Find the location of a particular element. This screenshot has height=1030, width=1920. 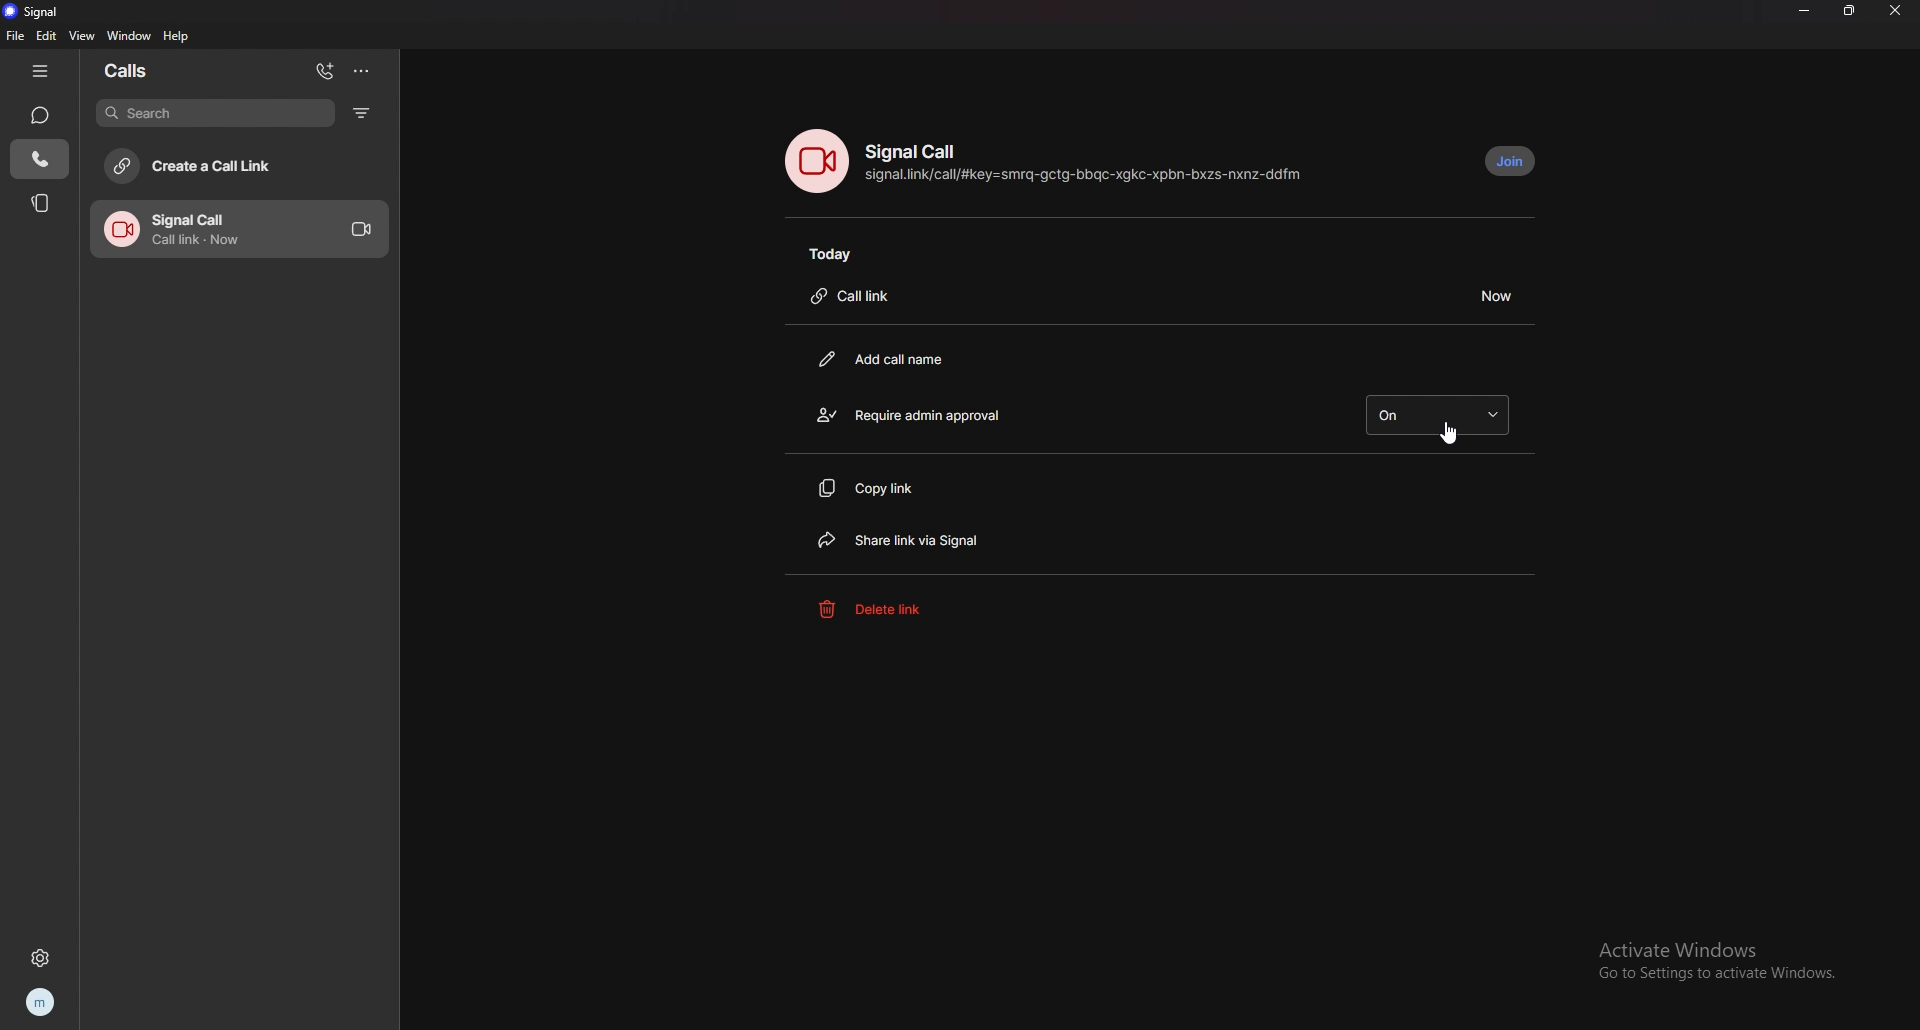

call link is located at coordinates (1084, 175).